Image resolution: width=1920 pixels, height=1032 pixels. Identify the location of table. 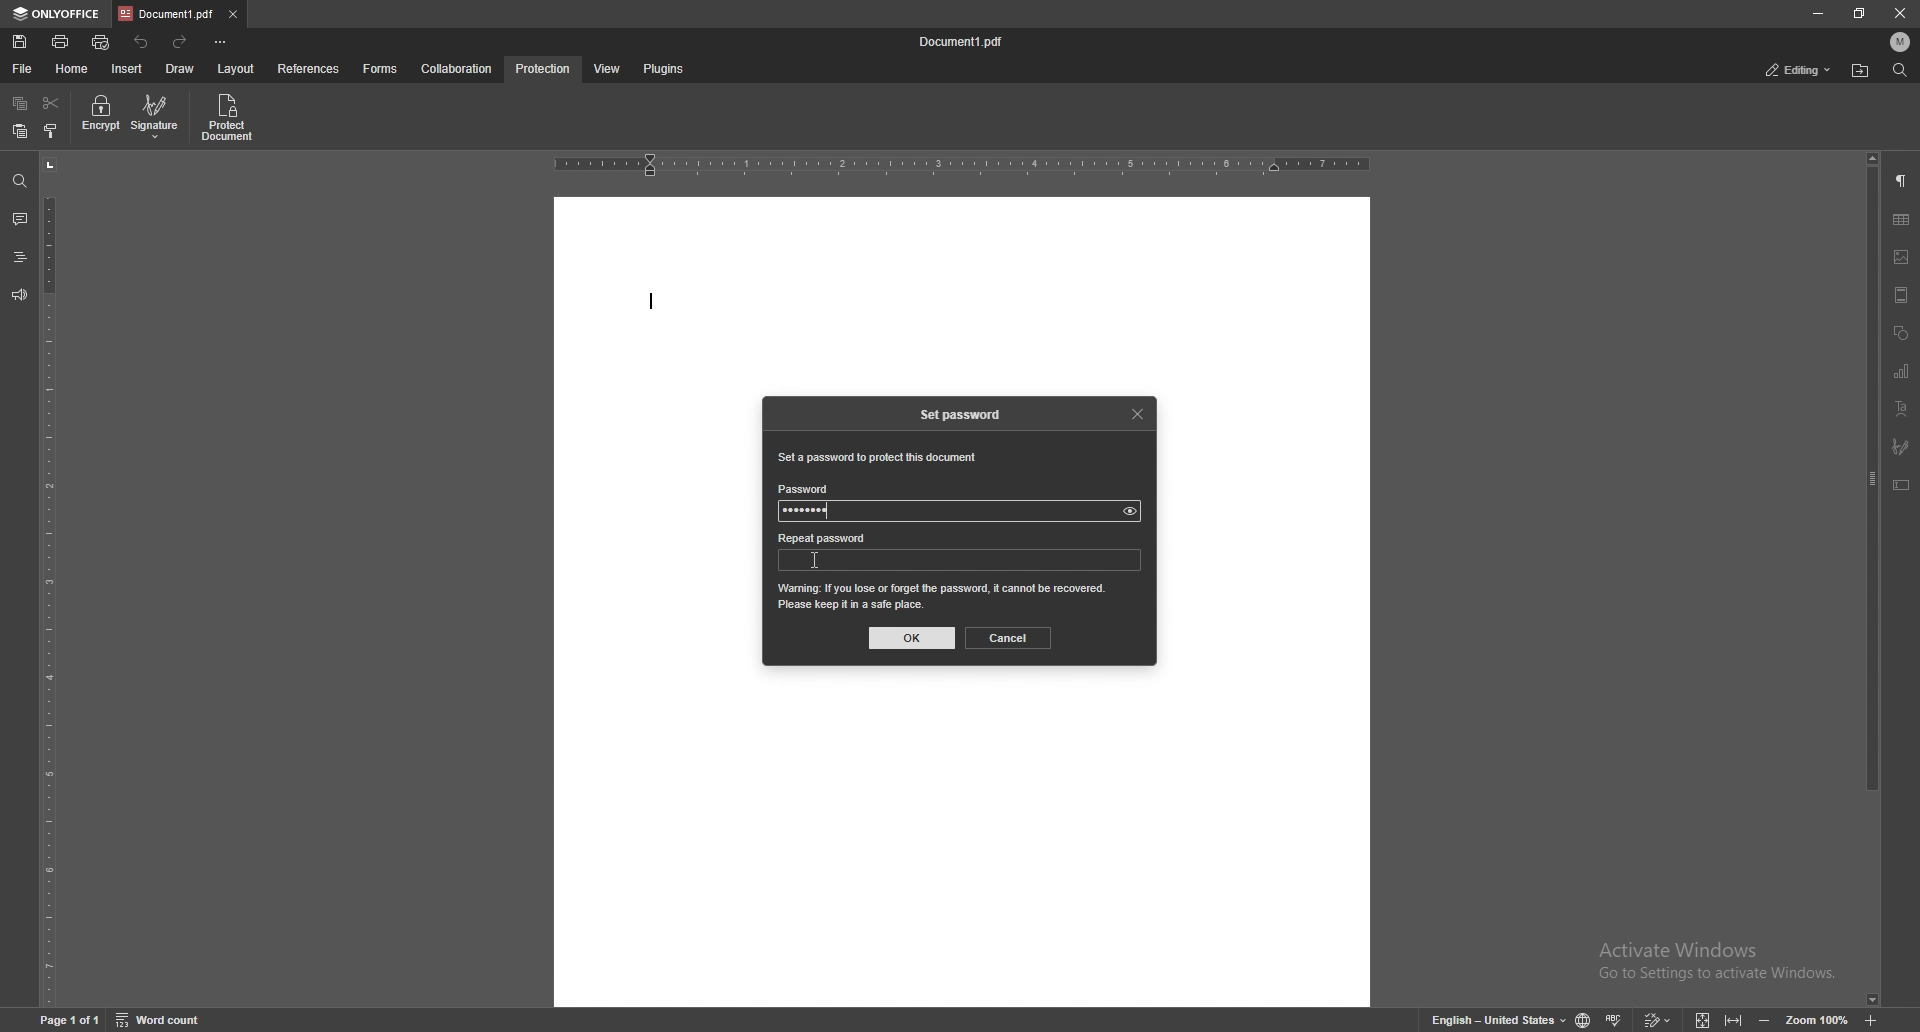
(1904, 221).